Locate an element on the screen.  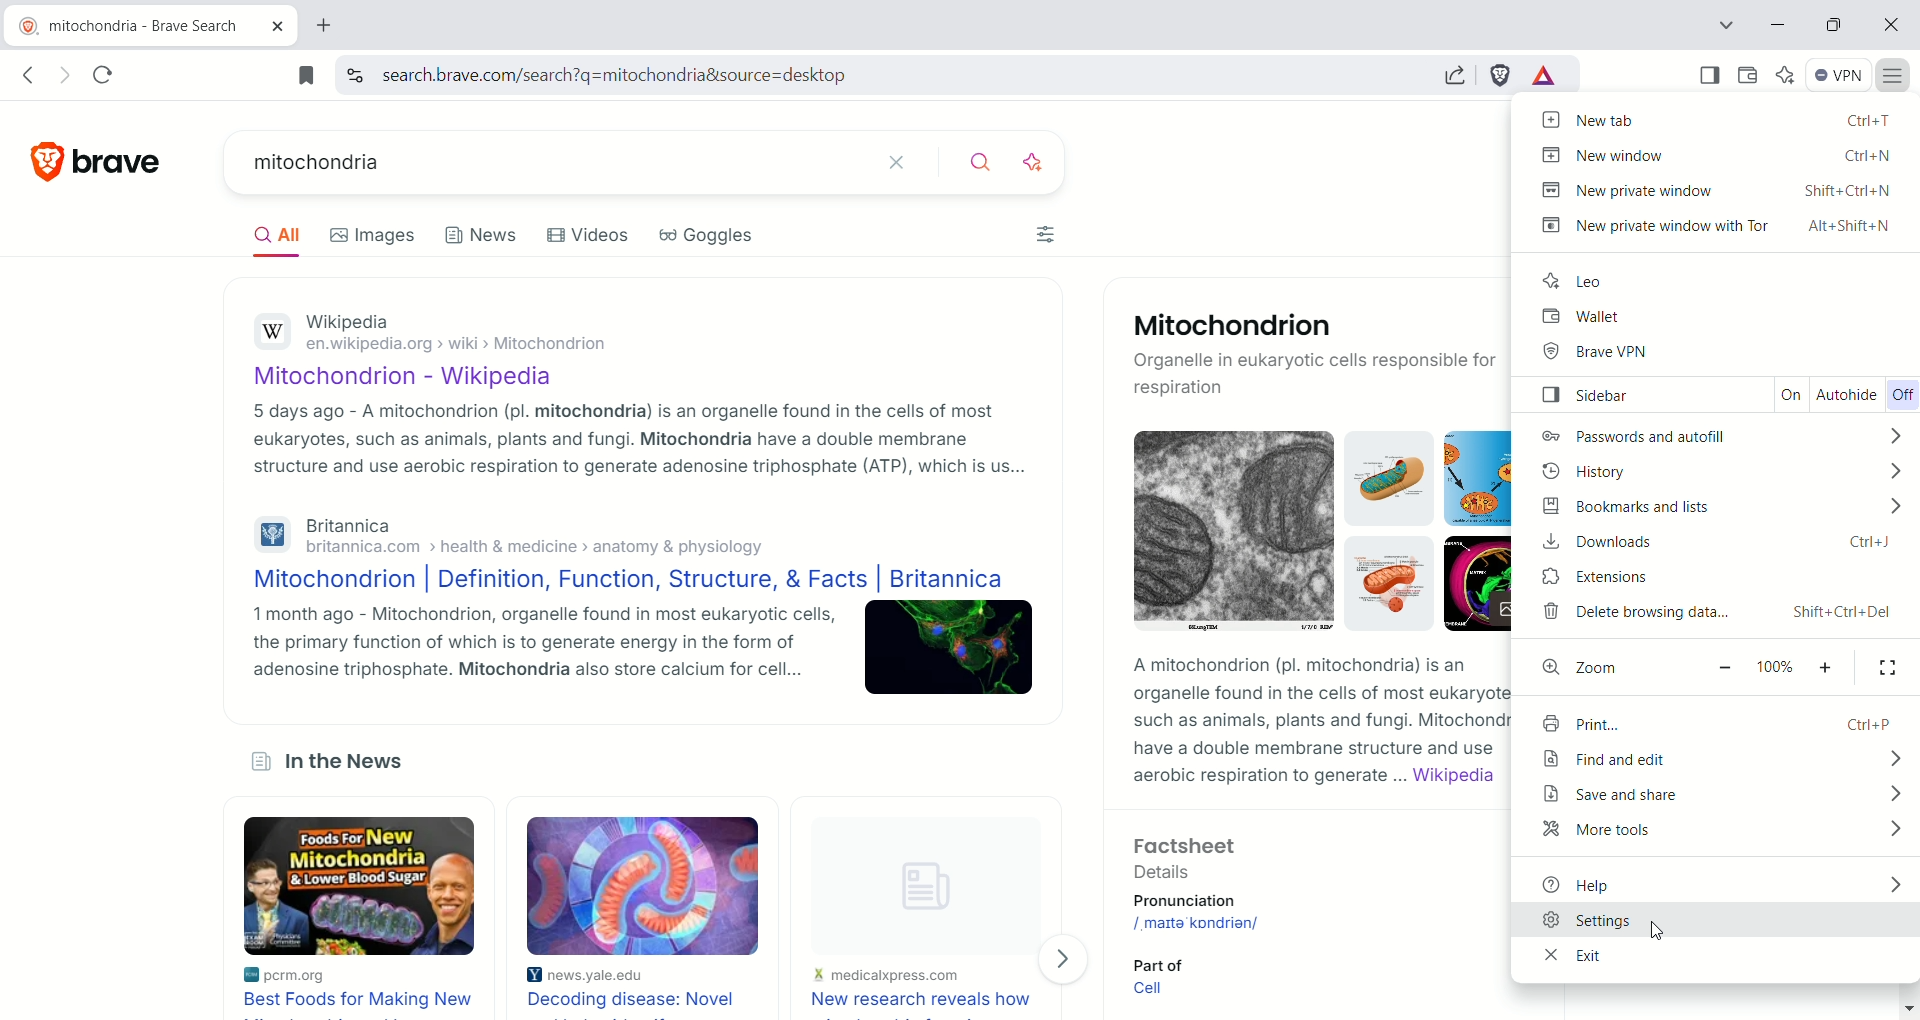
brave rewards is located at coordinates (1549, 79).